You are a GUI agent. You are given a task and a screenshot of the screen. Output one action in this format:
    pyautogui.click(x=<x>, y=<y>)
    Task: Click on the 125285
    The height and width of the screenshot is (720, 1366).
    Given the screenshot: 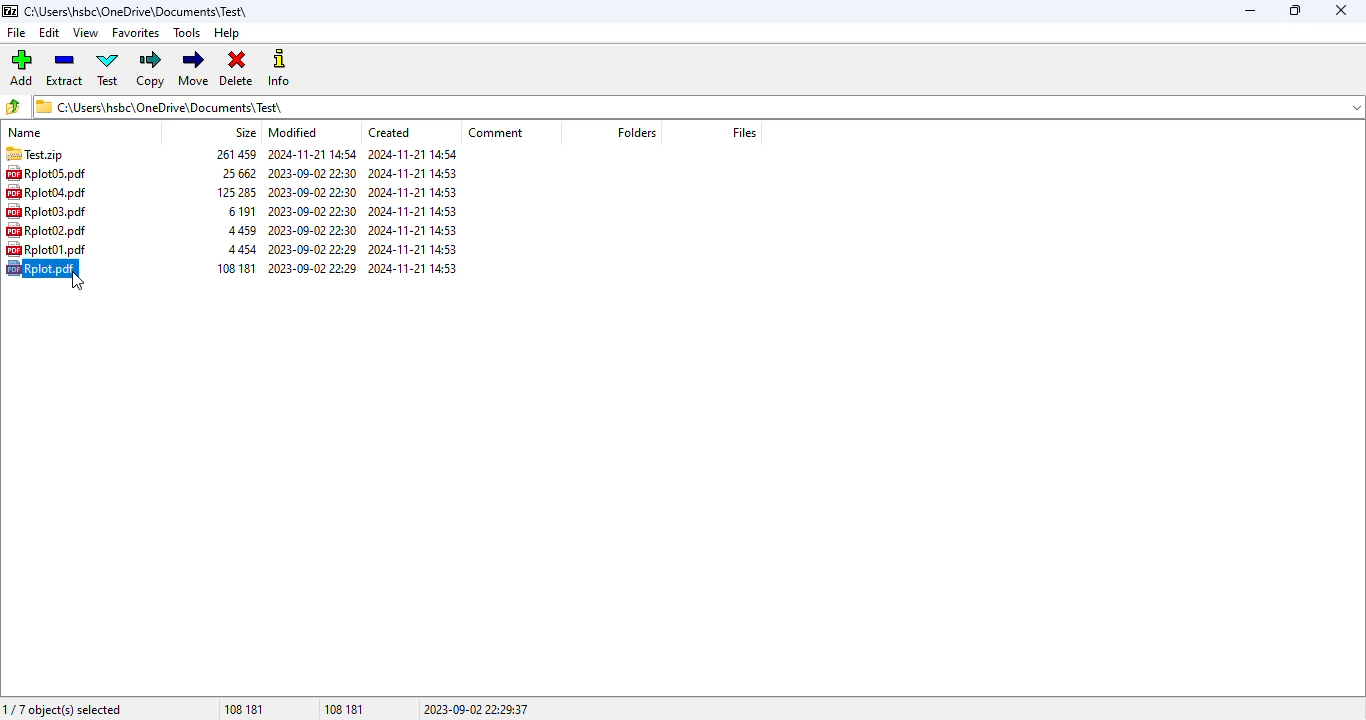 What is the action you would take?
    pyautogui.click(x=223, y=191)
    